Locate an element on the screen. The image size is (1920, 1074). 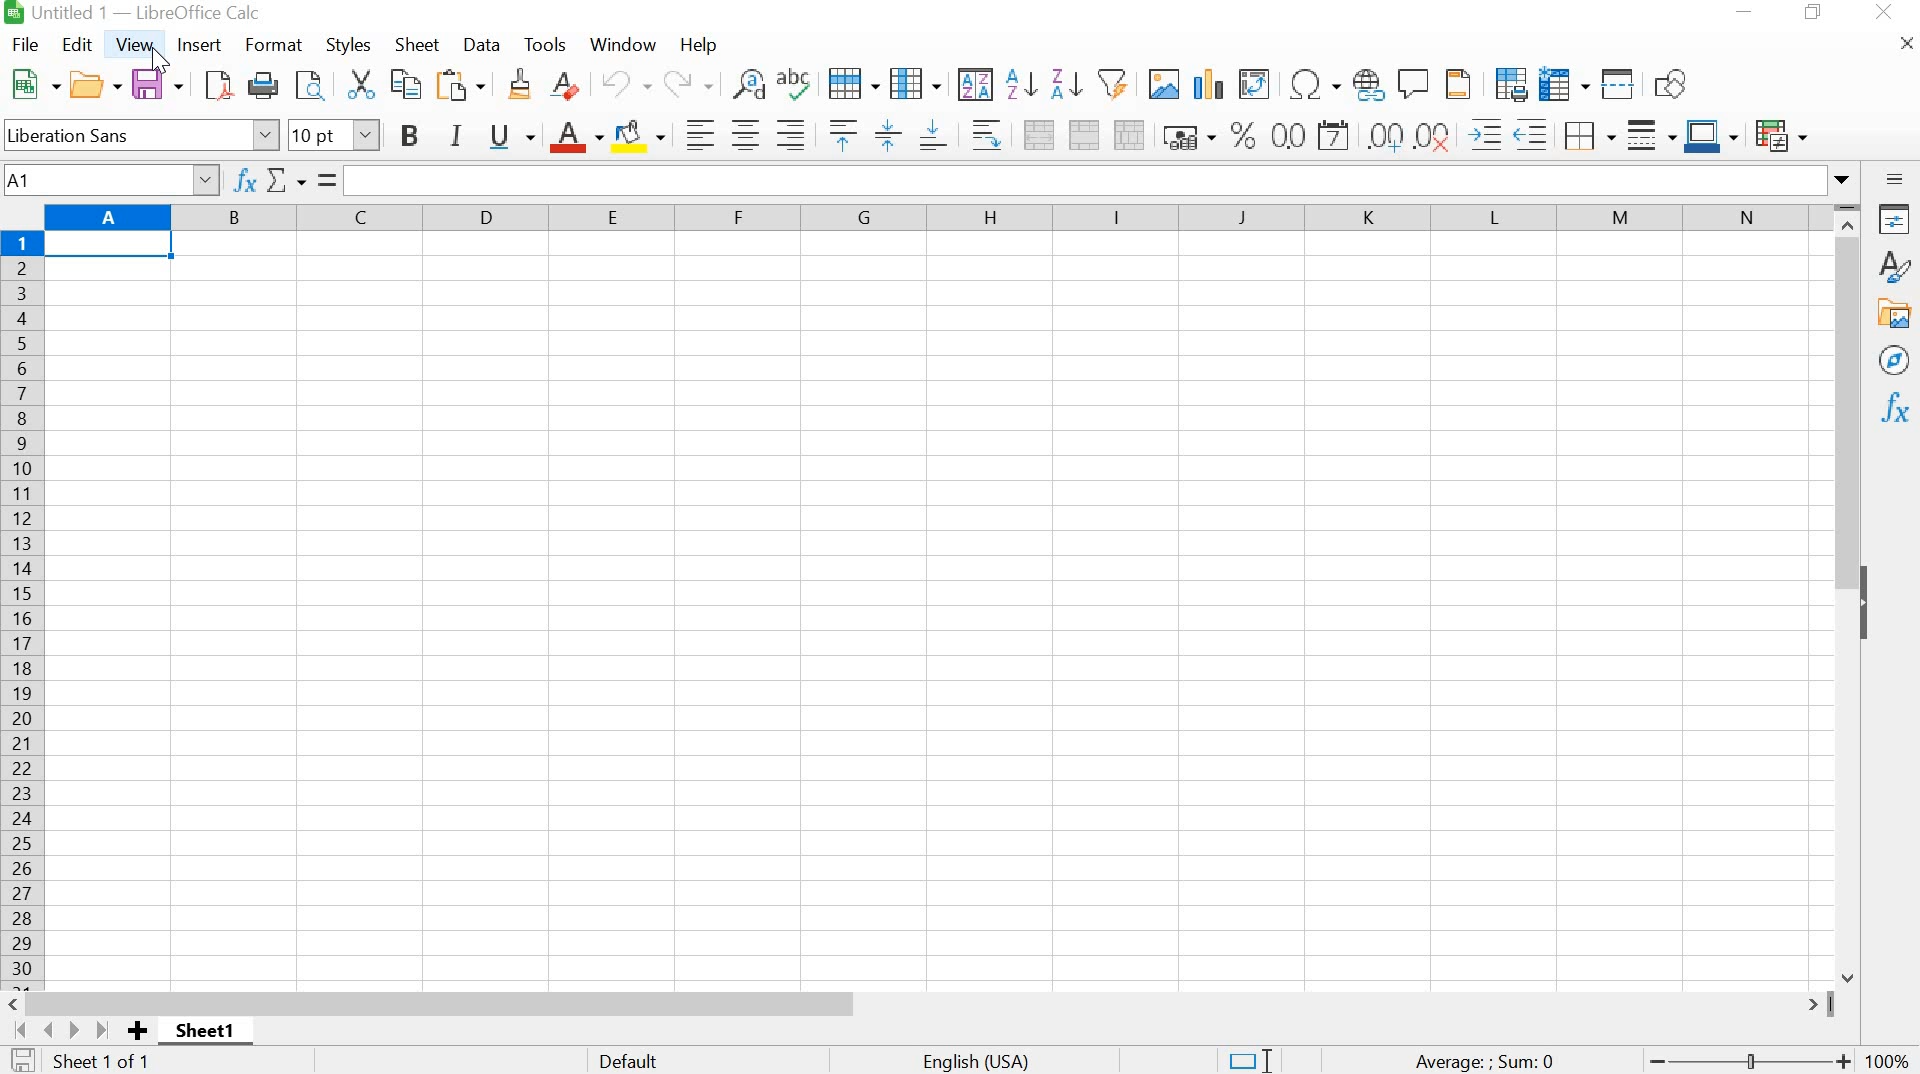
ADD DECIMAL PLACE OR DELETE DECIMAL PLACE is located at coordinates (1412, 133).